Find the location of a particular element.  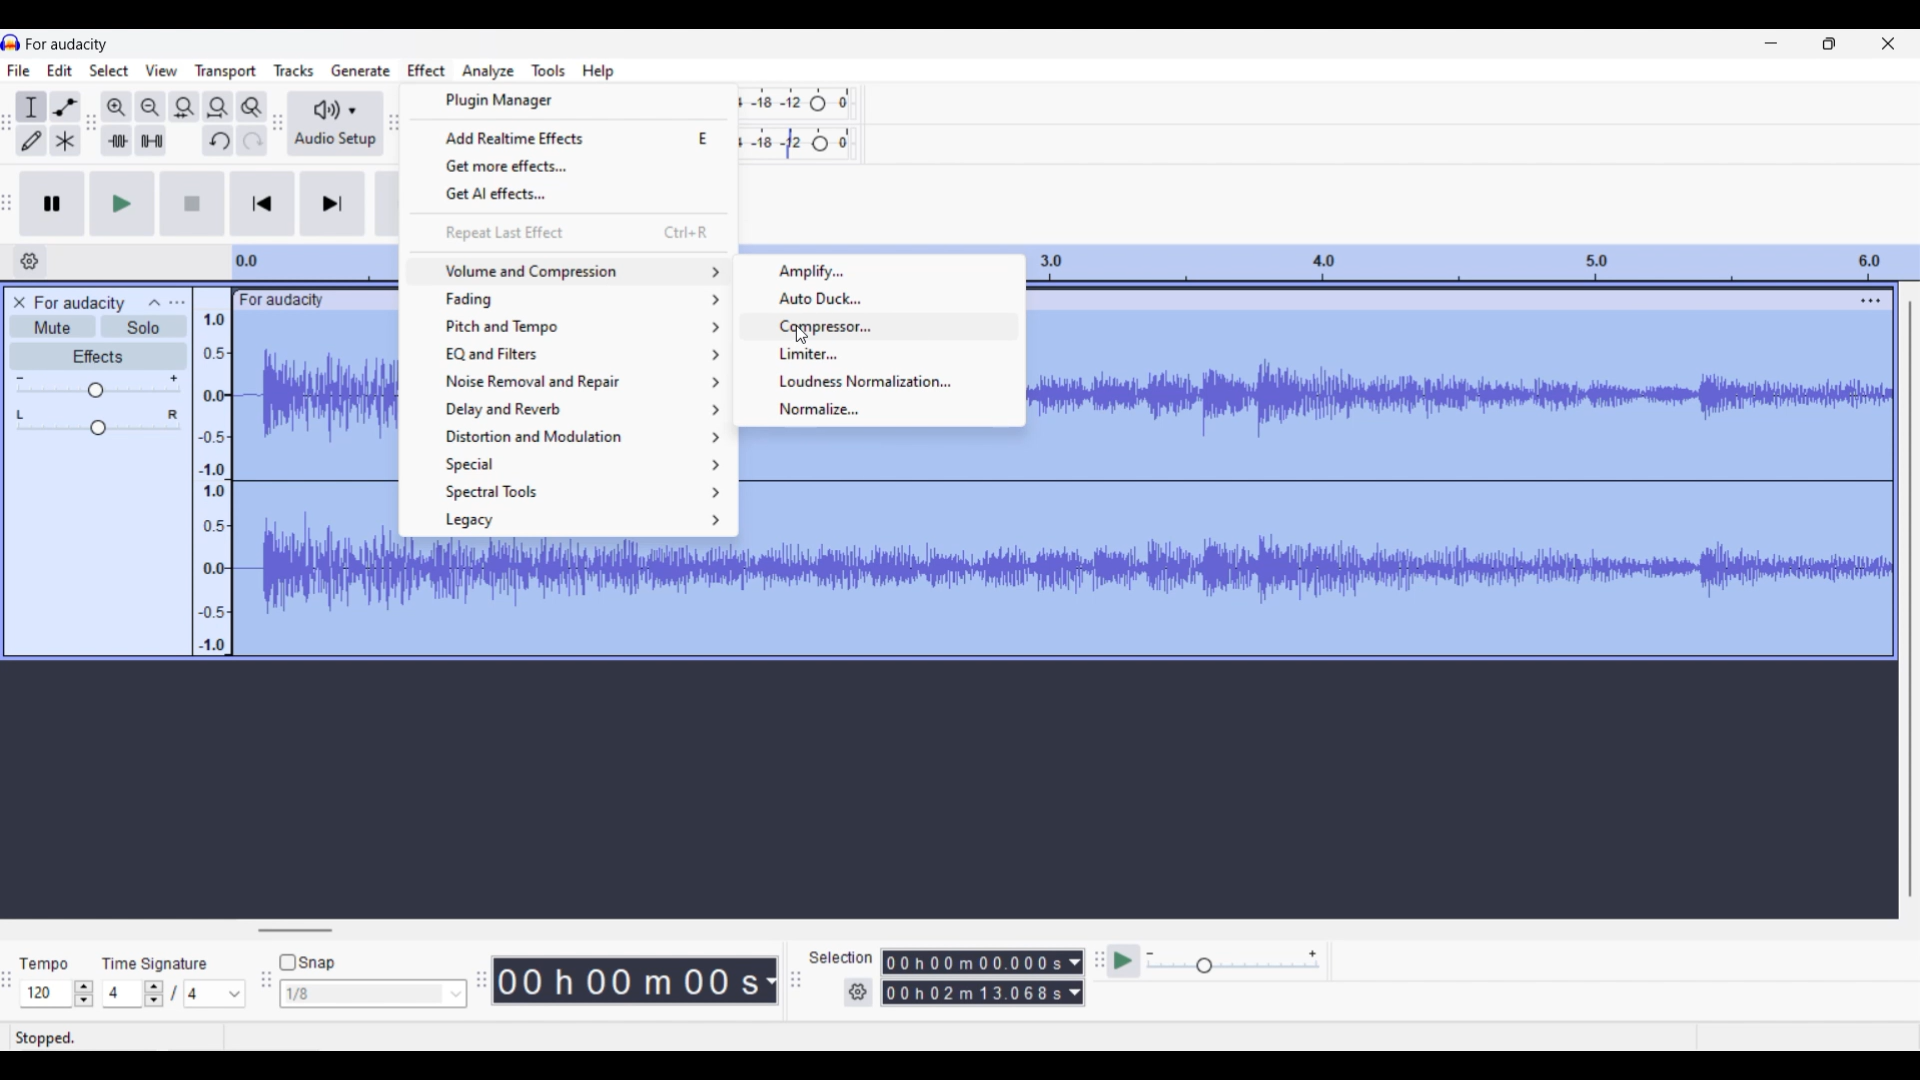

Track highlighted after selection is located at coordinates (1506, 486).